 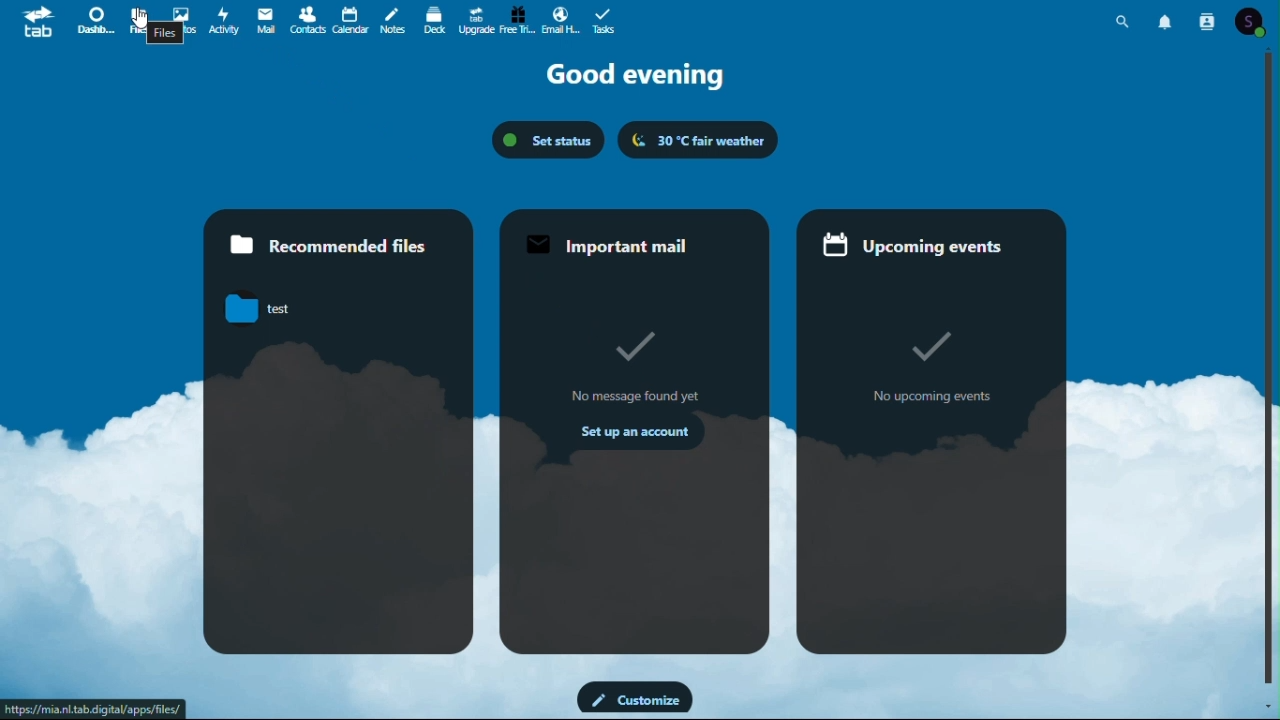 I want to click on deck, so click(x=434, y=21).